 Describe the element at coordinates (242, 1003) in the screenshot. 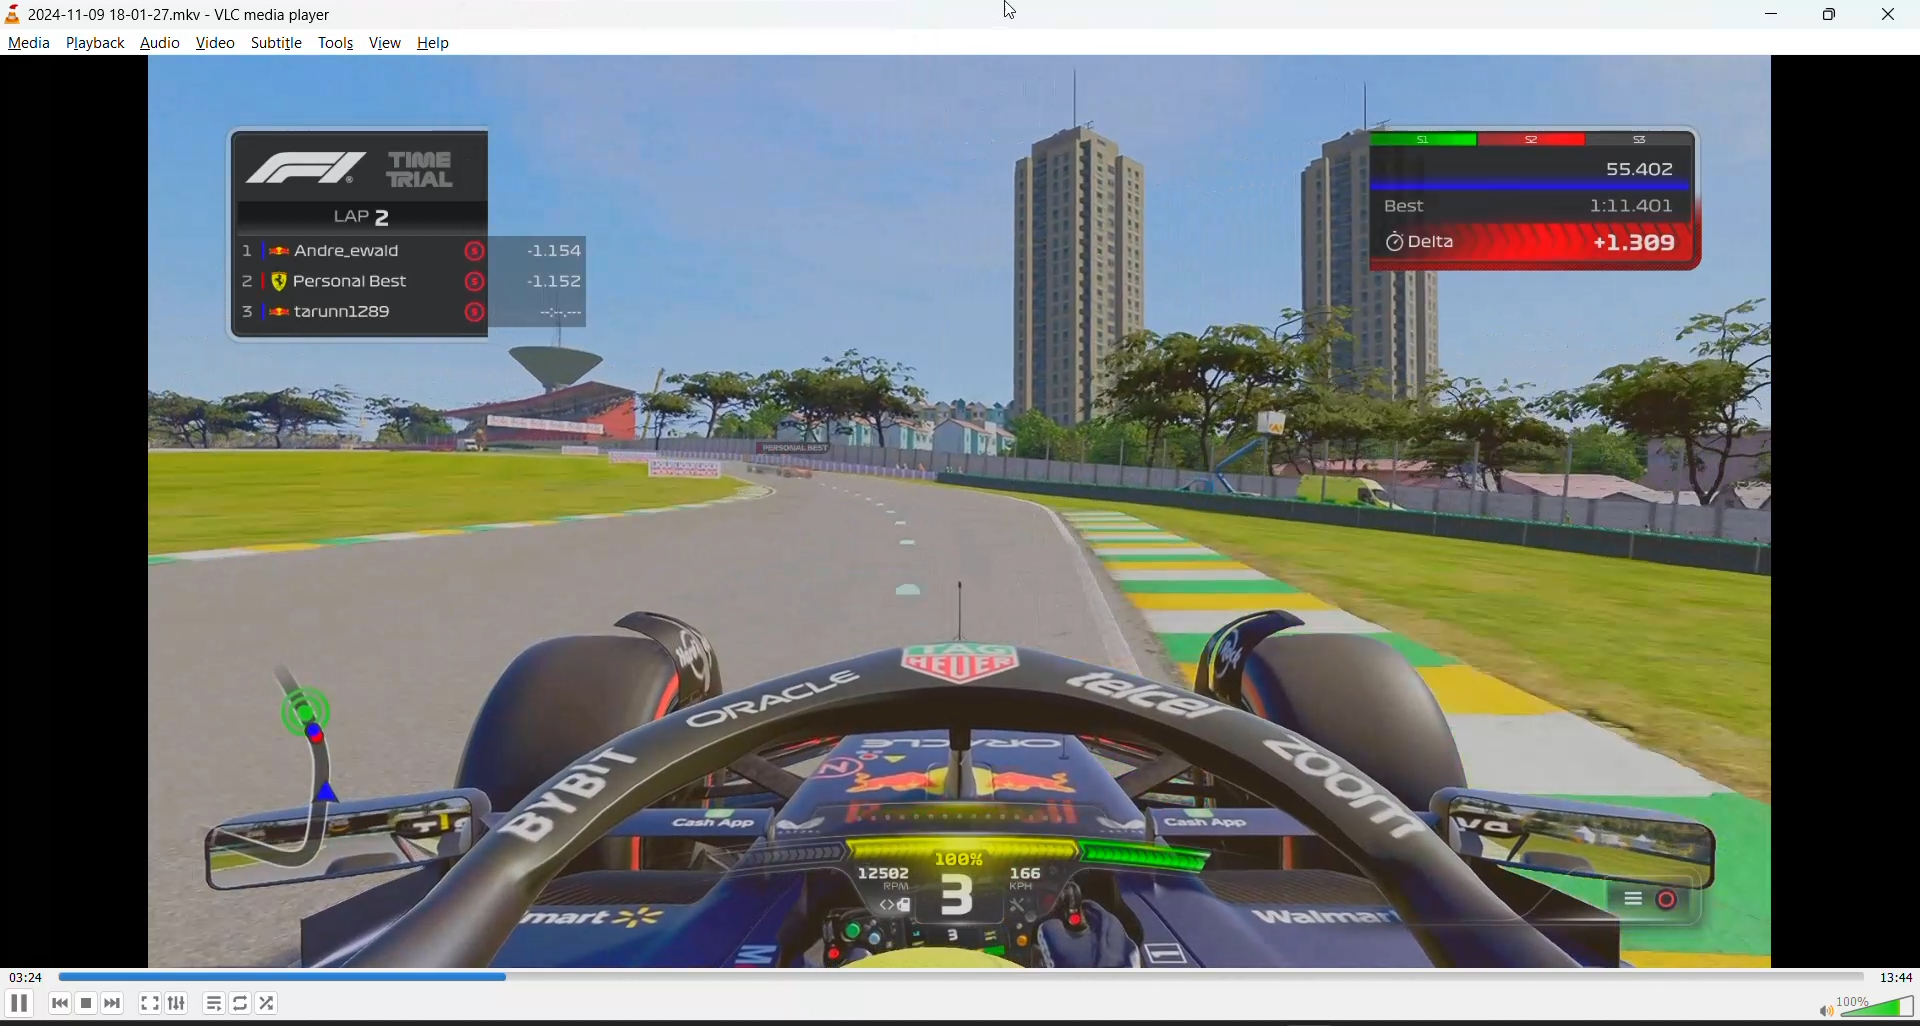

I see `random` at that location.